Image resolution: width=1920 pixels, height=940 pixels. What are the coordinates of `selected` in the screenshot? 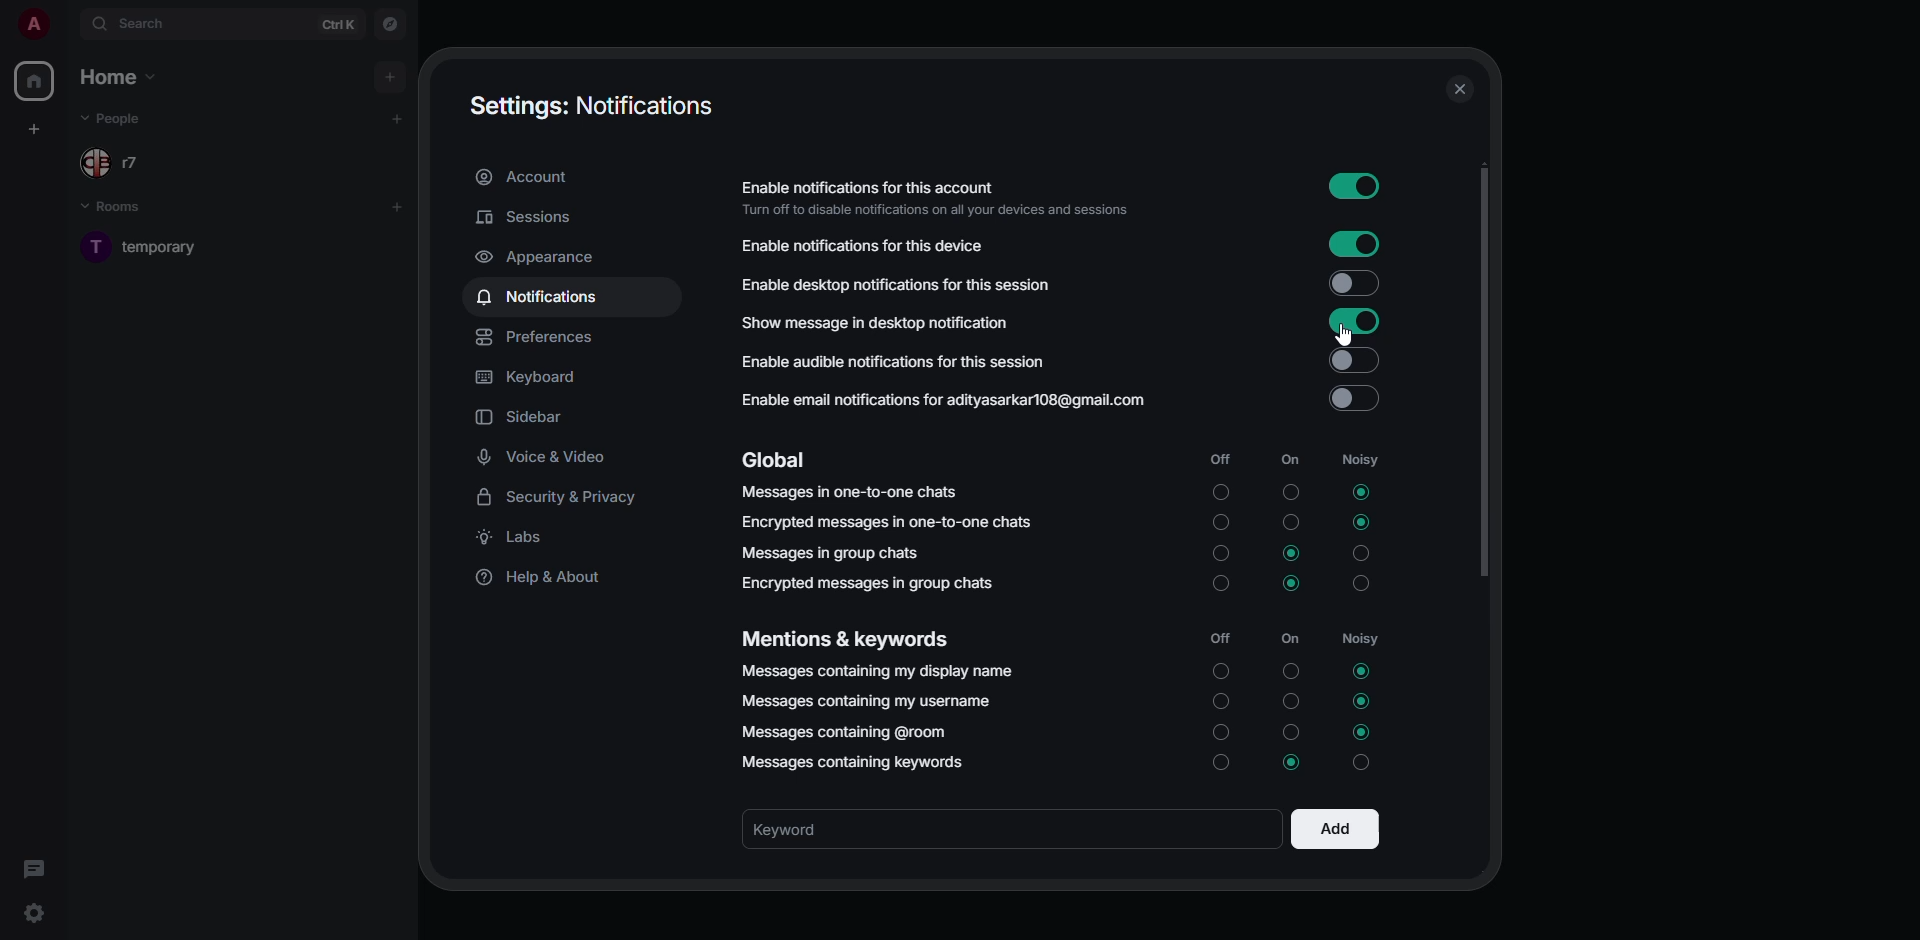 It's located at (1359, 733).